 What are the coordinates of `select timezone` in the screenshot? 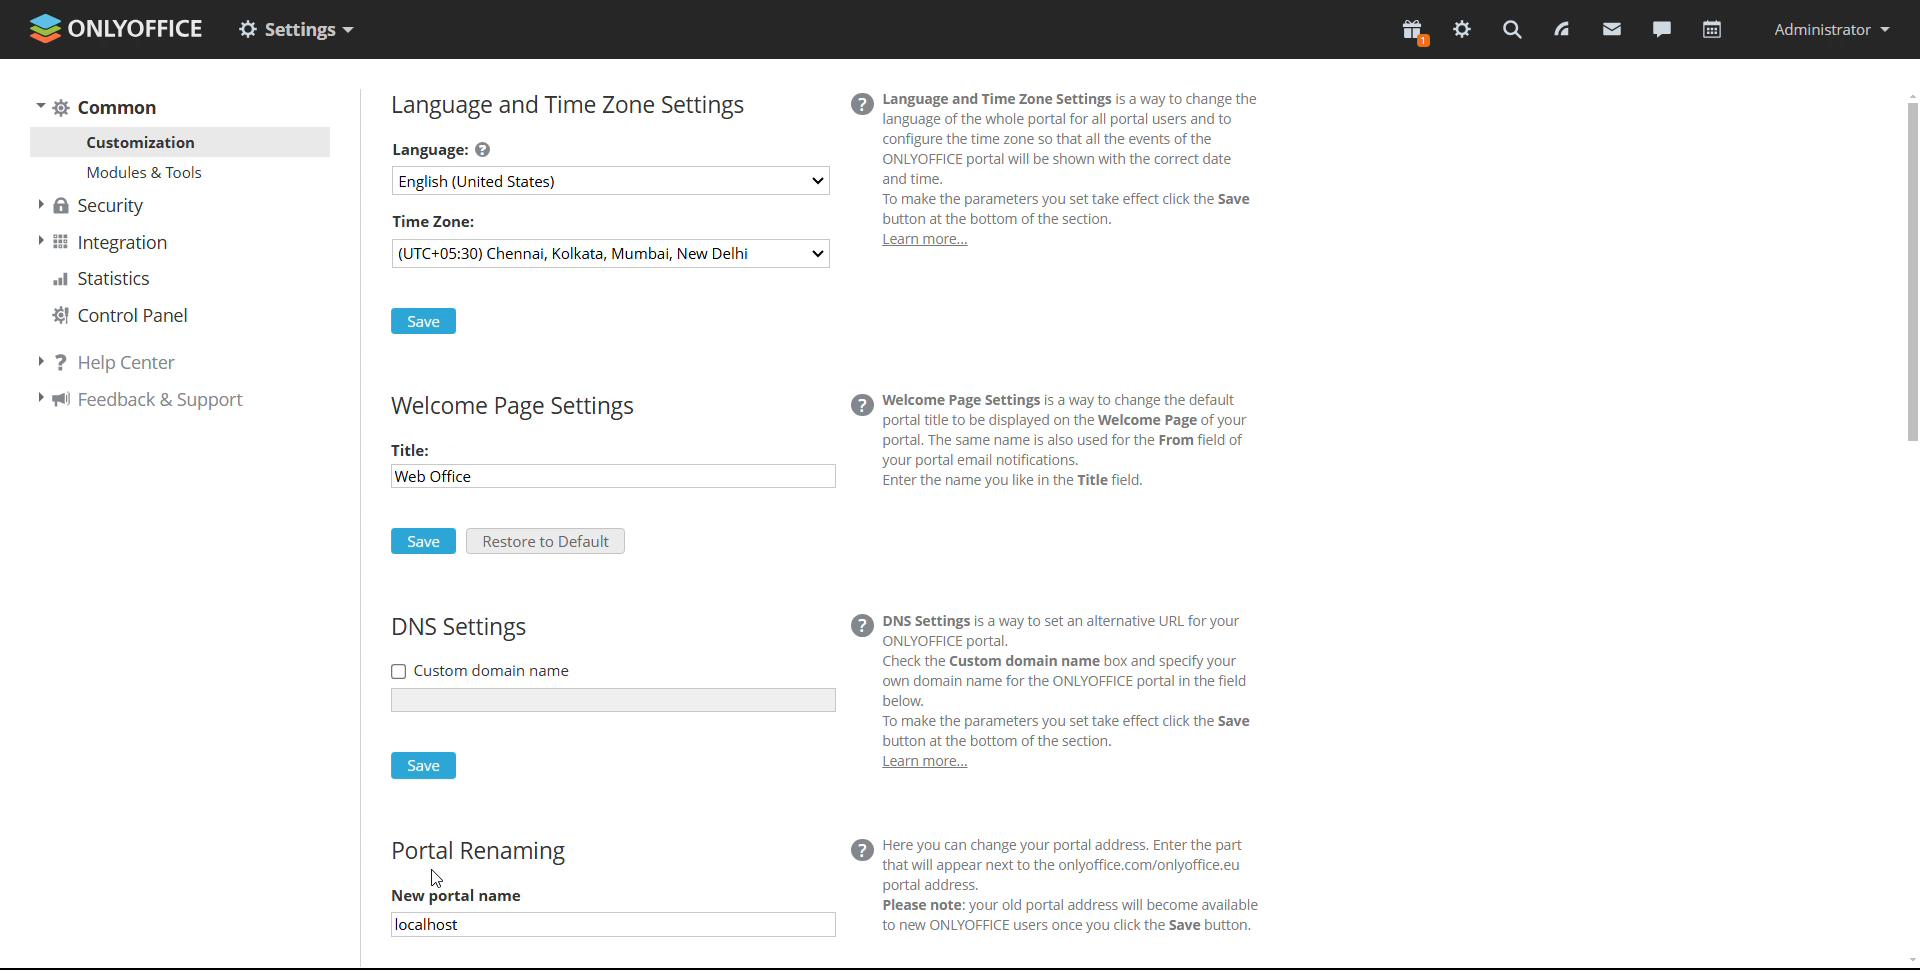 It's located at (610, 253).